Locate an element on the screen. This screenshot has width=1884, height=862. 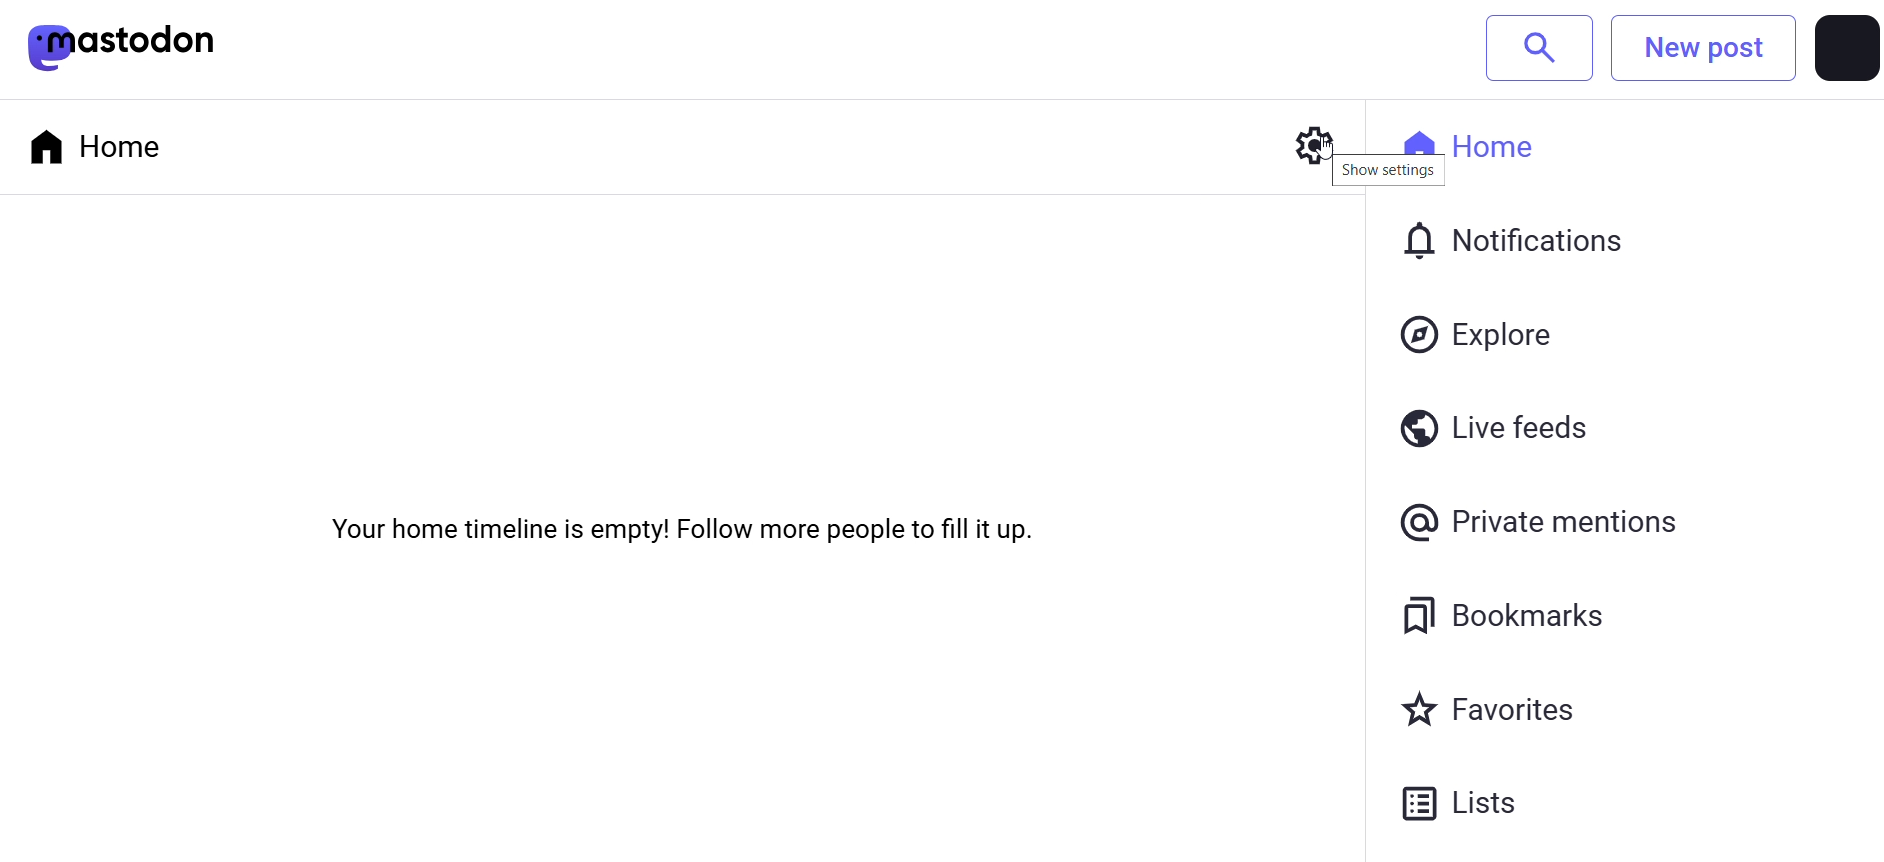
search is located at coordinates (1541, 46).